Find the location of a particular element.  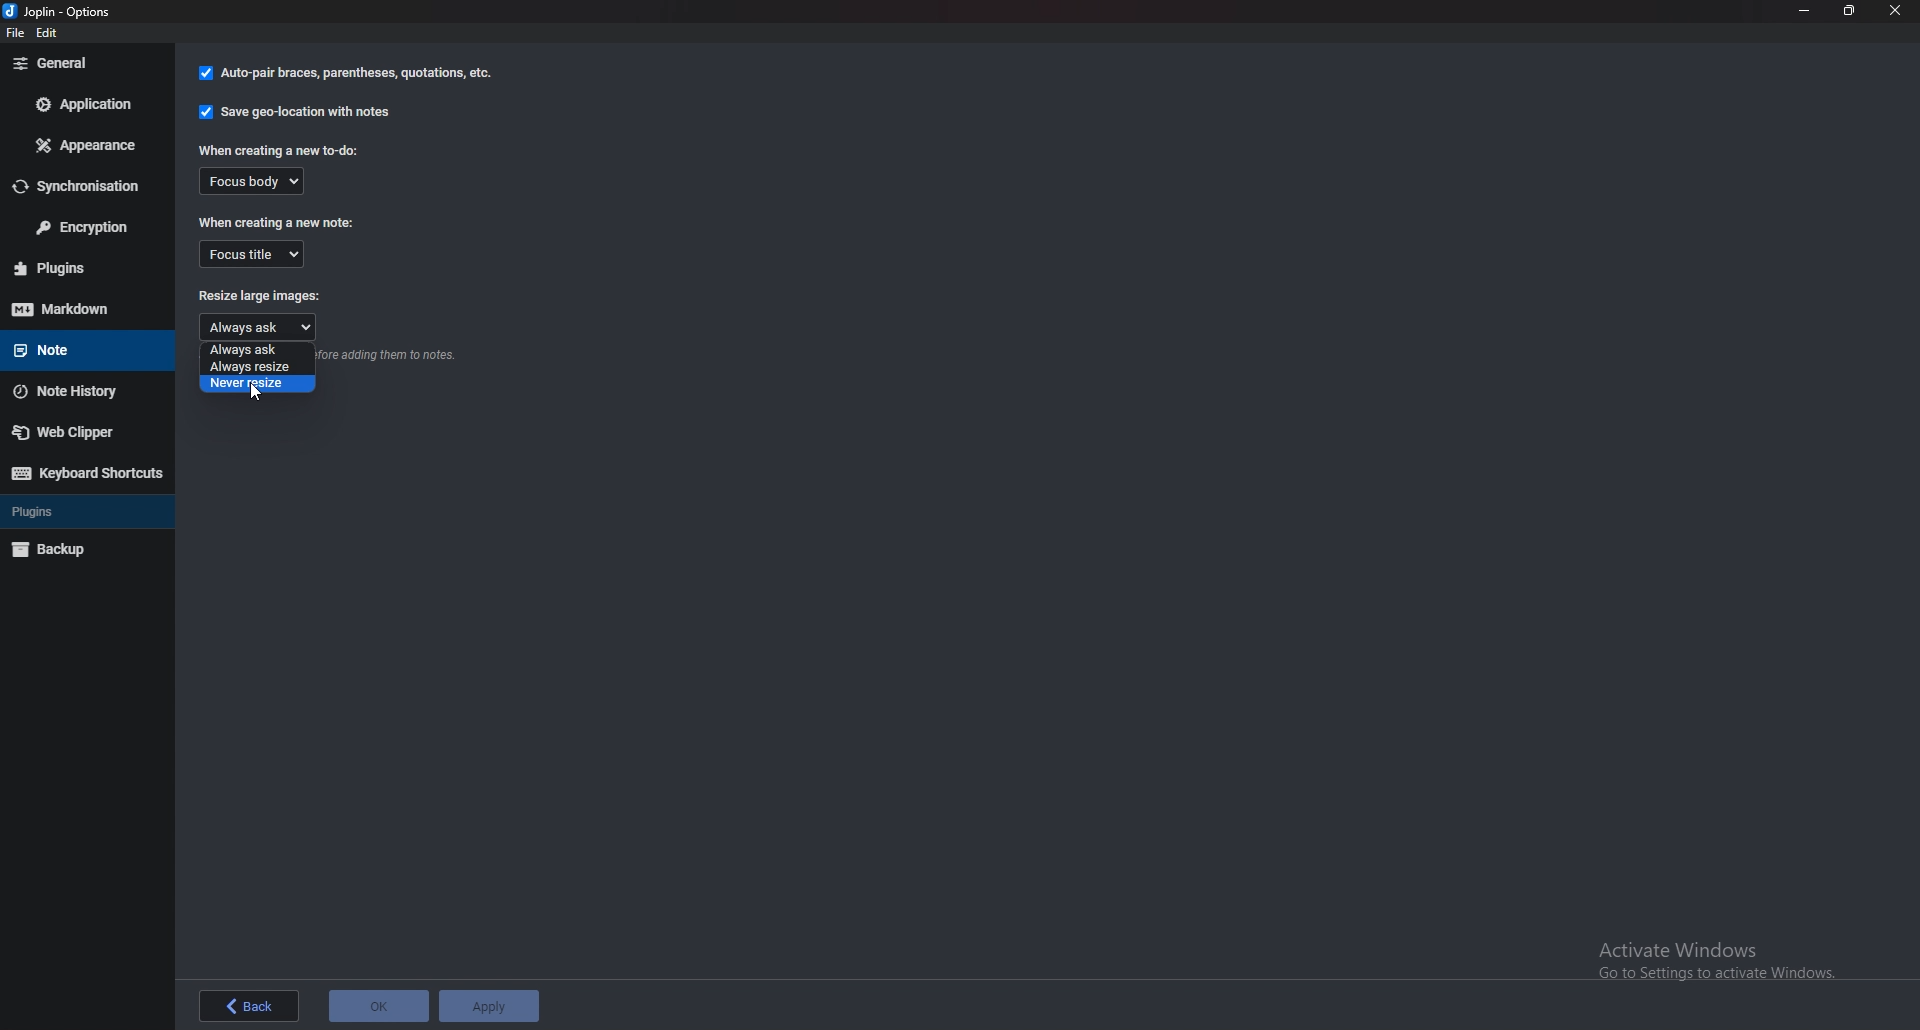

cursor is located at coordinates (253, 389).